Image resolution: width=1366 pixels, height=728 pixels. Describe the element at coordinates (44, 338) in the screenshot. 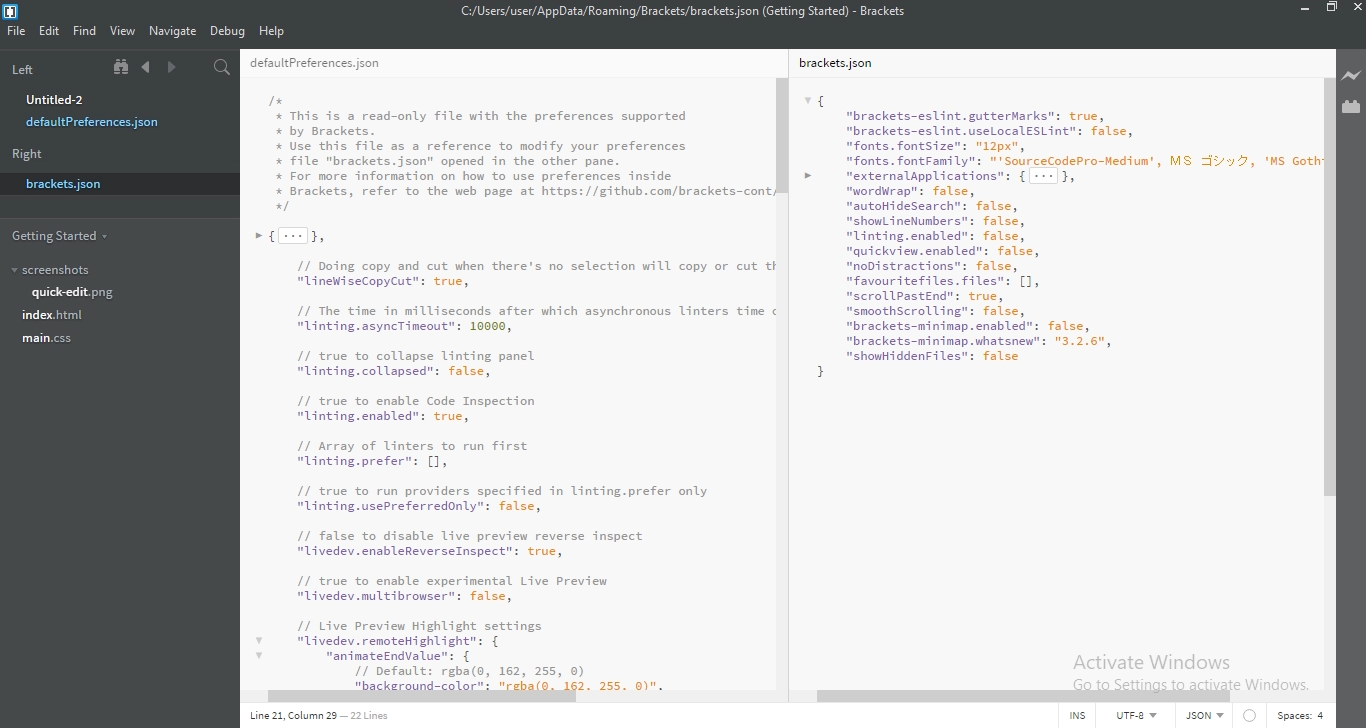

I see `main.css` at that location.